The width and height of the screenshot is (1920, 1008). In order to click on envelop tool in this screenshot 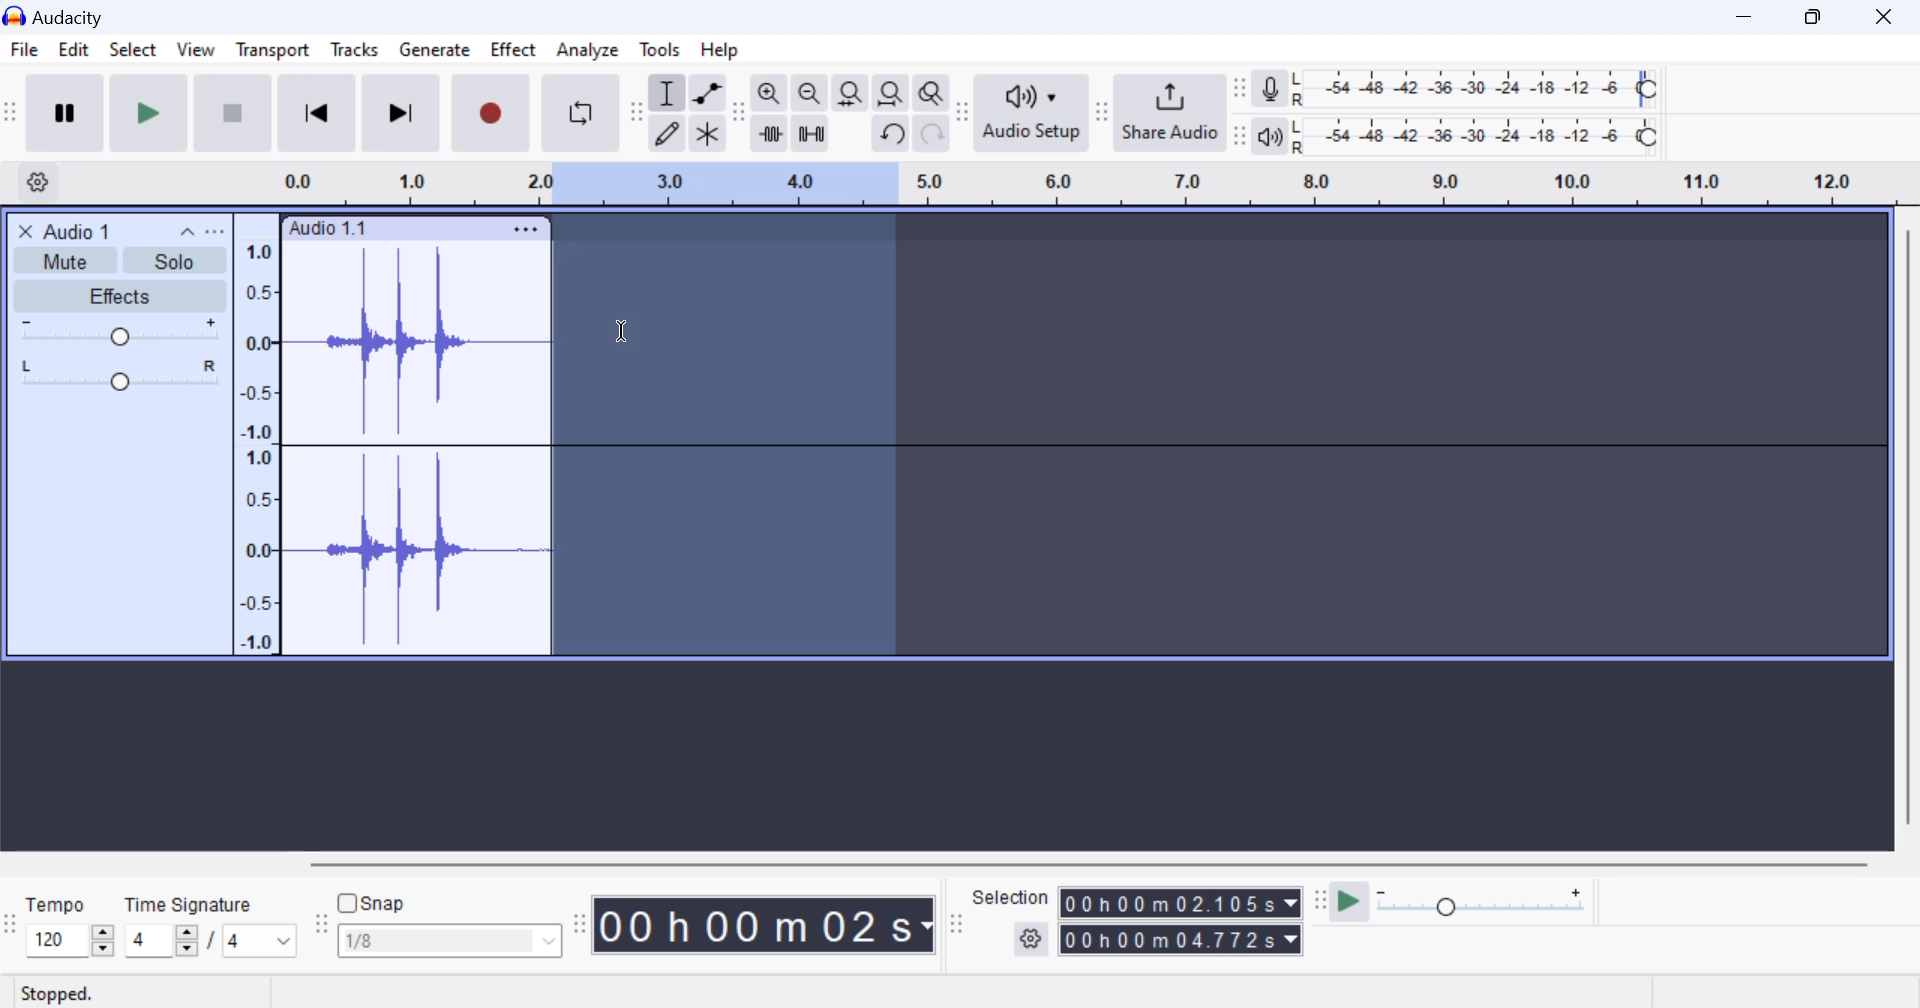, I will do `click(707, 95)`.